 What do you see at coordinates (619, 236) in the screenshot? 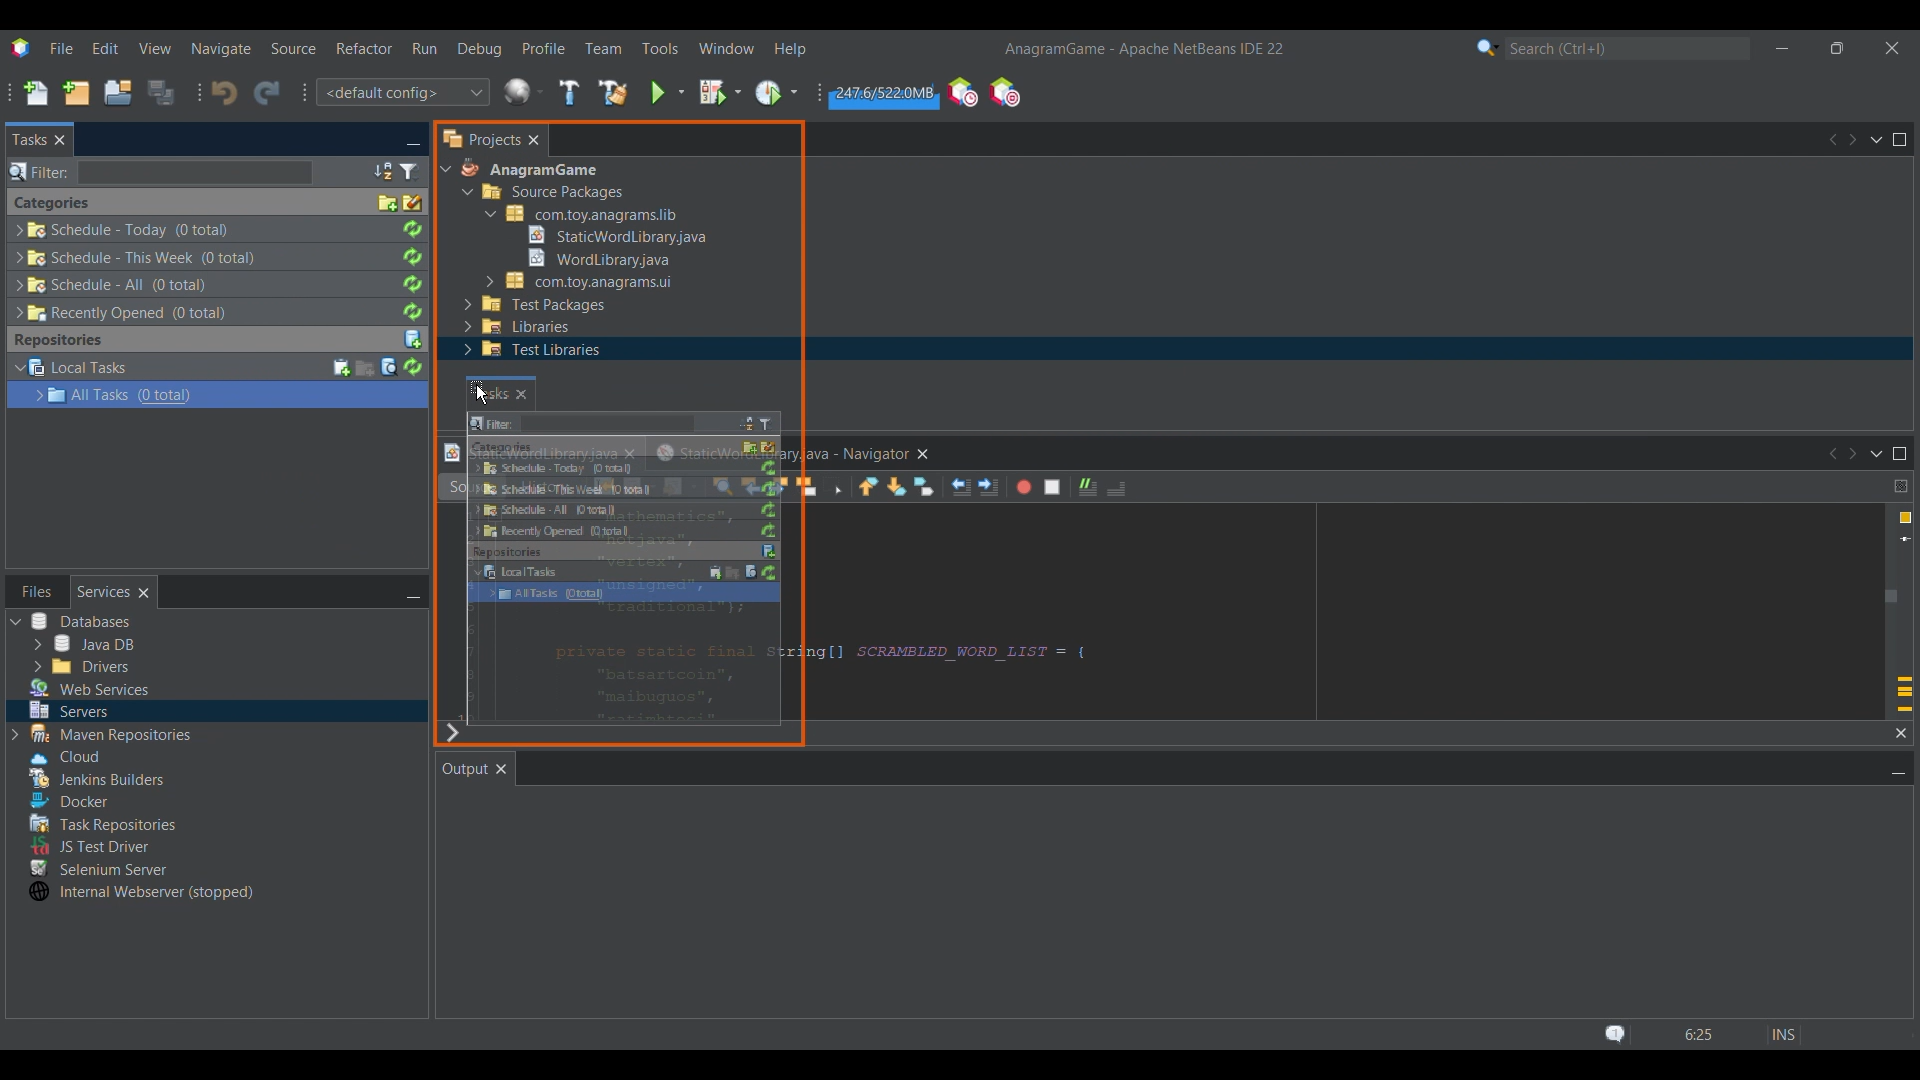
I see `` at bounding box center [619, 236].